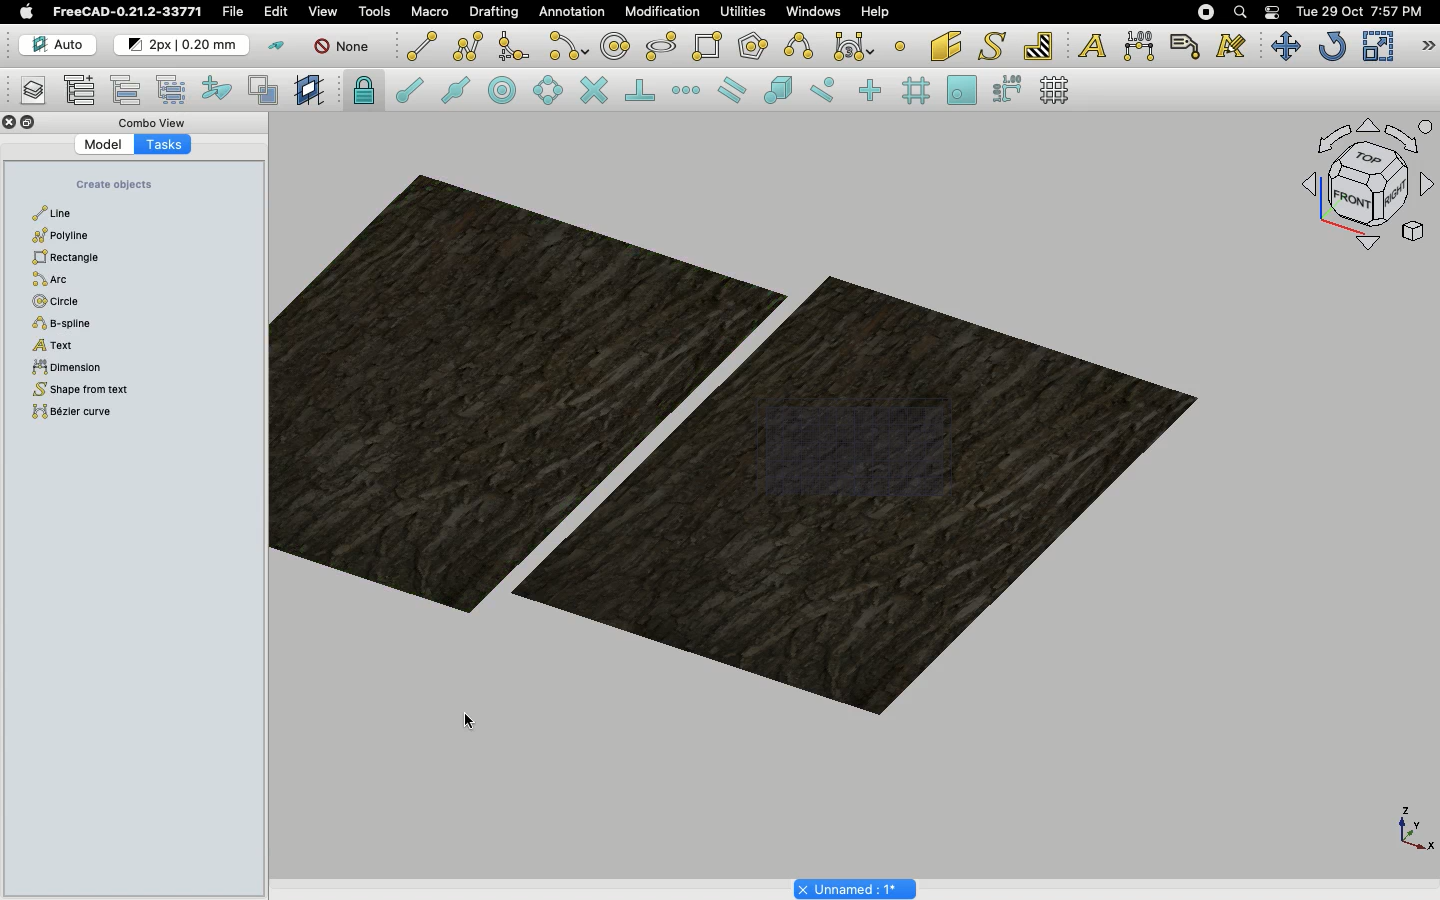 The width and height of the screenshot is (1440, 900). I want to click on Snap midpoint, so click(457, 93).